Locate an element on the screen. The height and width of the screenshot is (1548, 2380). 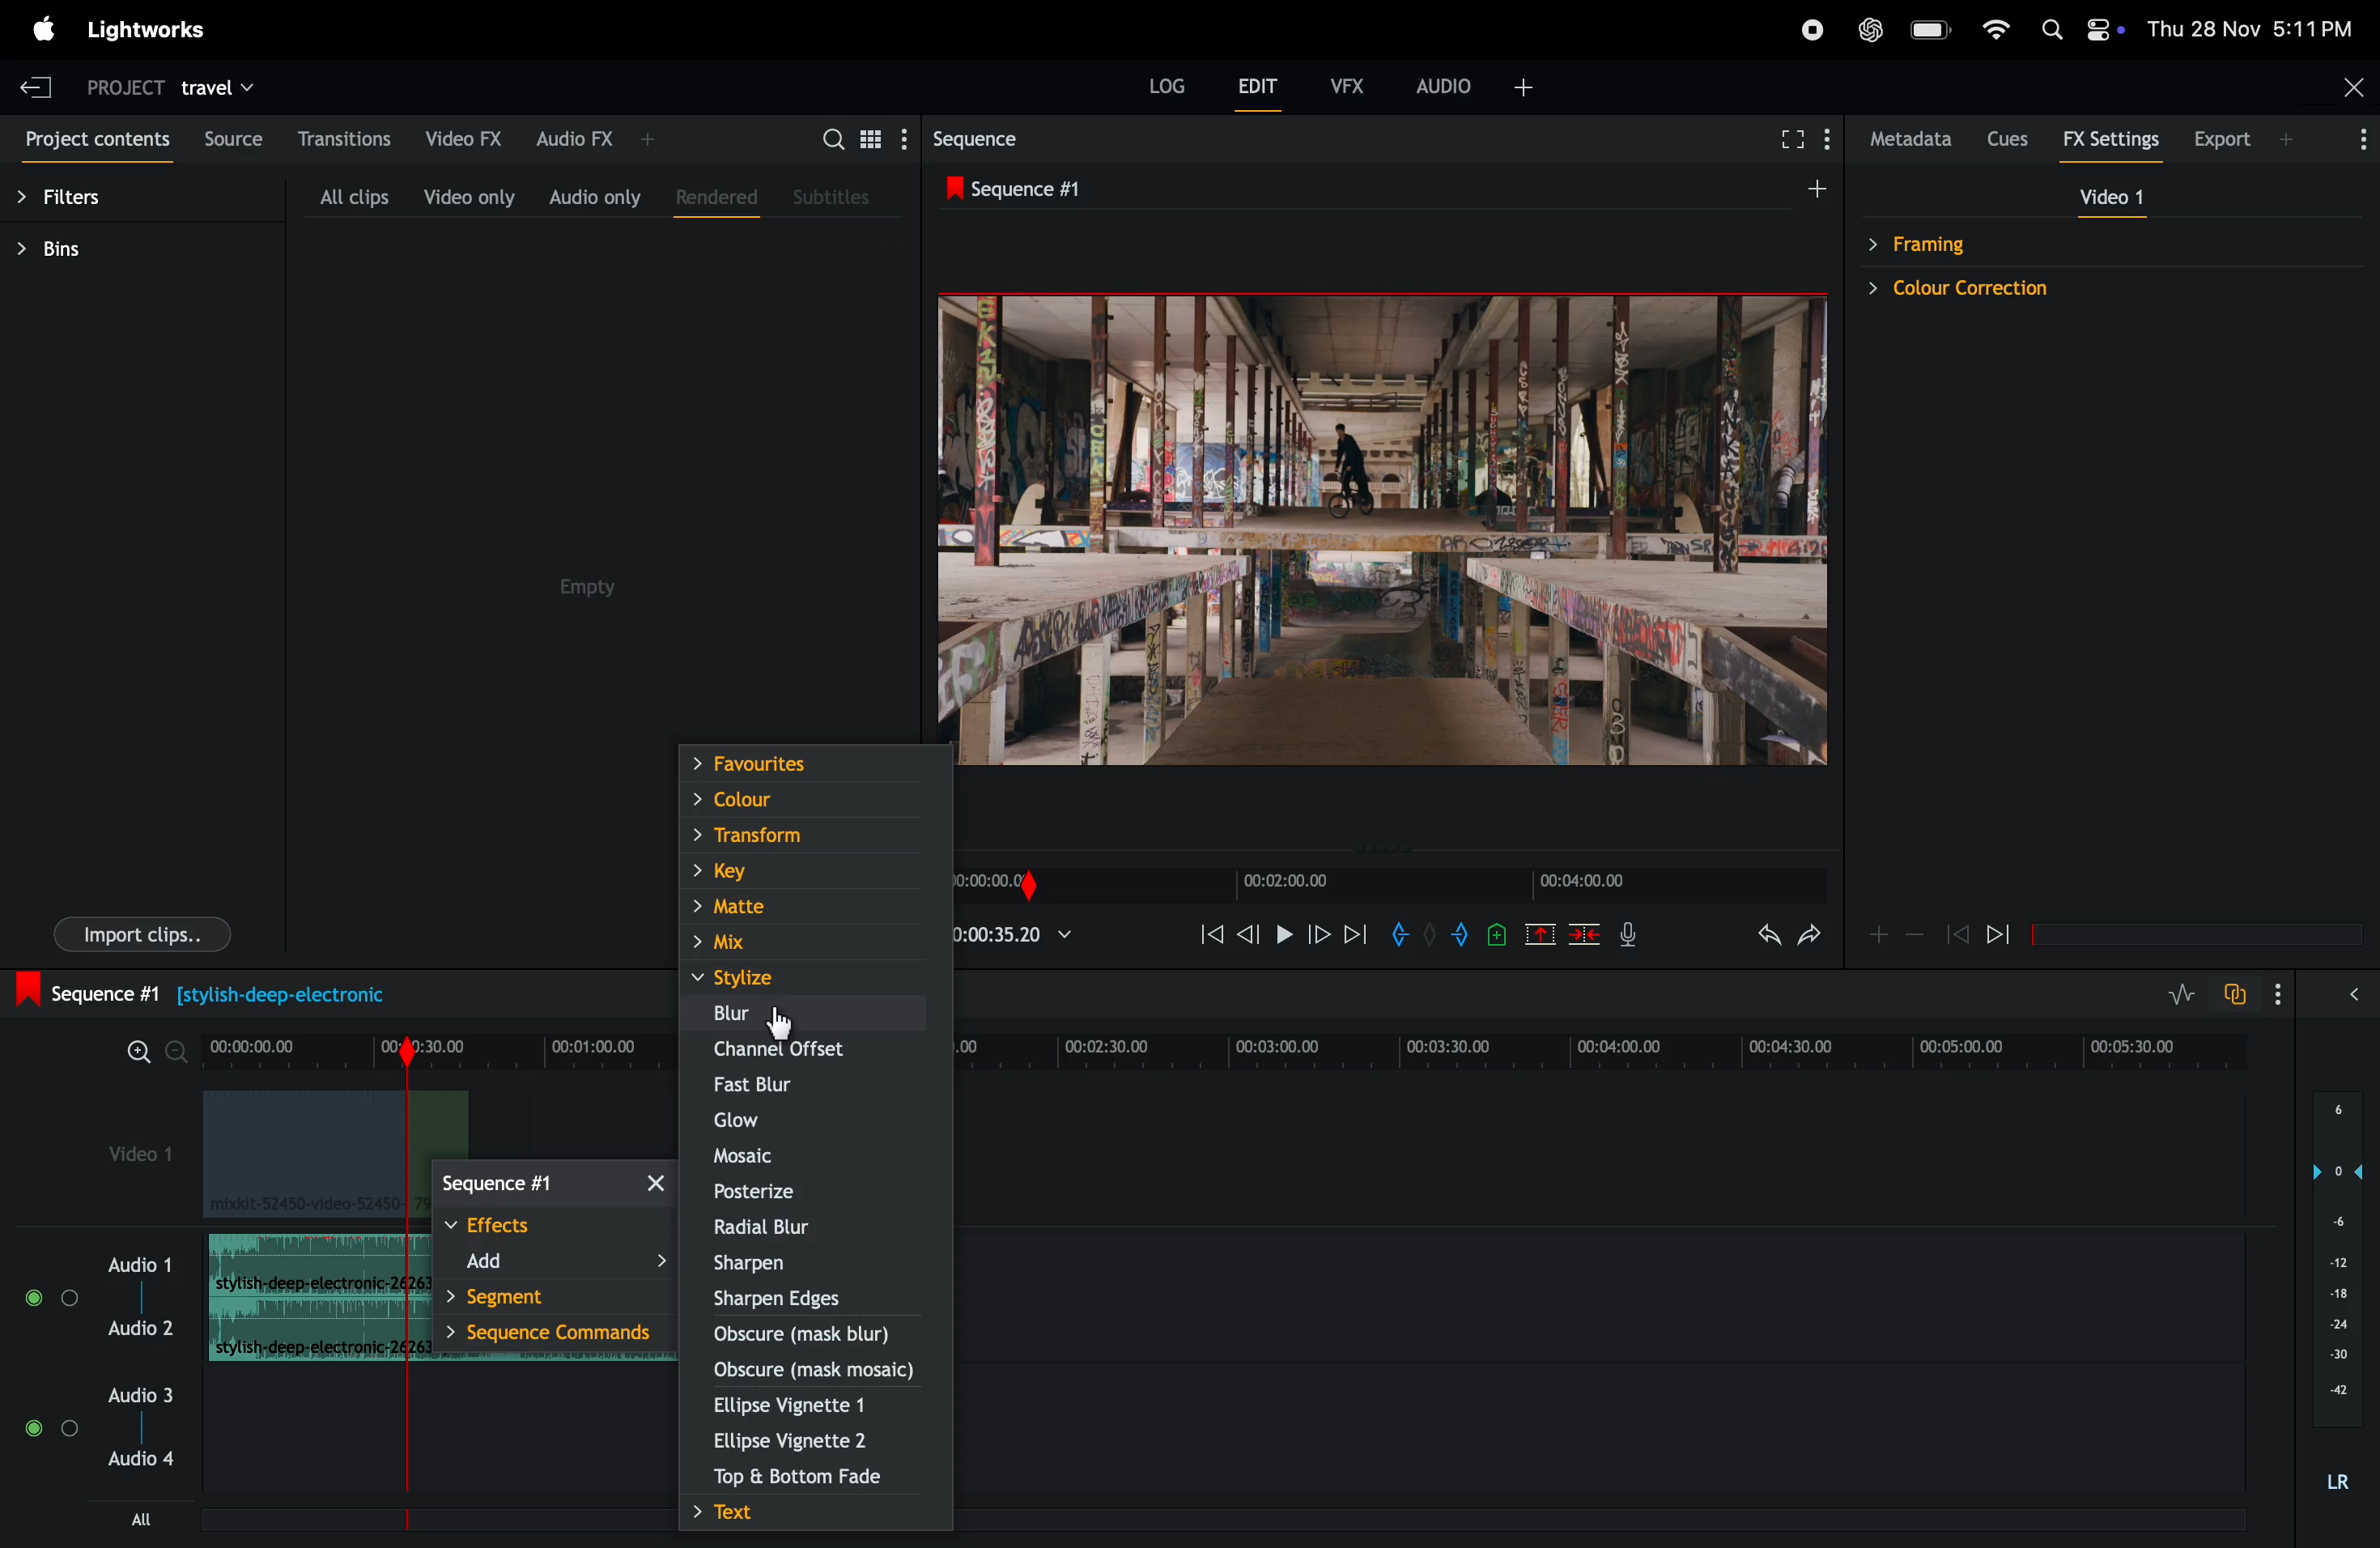
sequence #1 is located at coordinates (198, 992).